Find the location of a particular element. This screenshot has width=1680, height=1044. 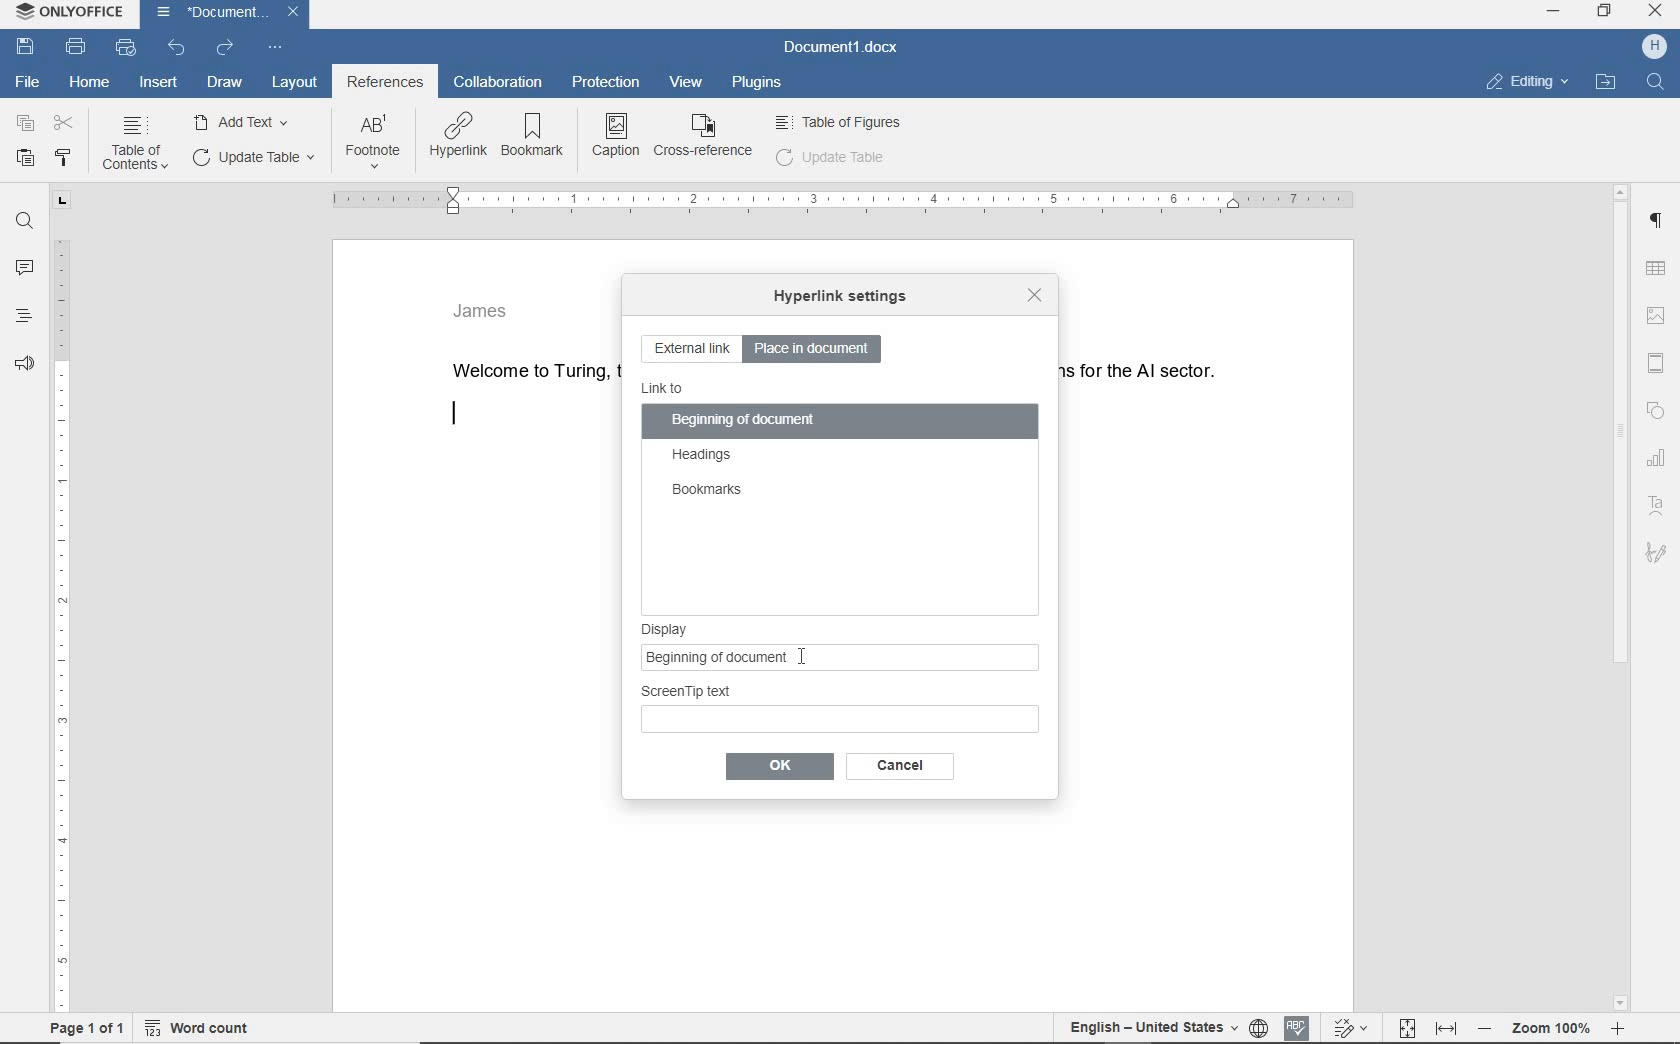

scrollbar is located at coordinates (1621, 595).